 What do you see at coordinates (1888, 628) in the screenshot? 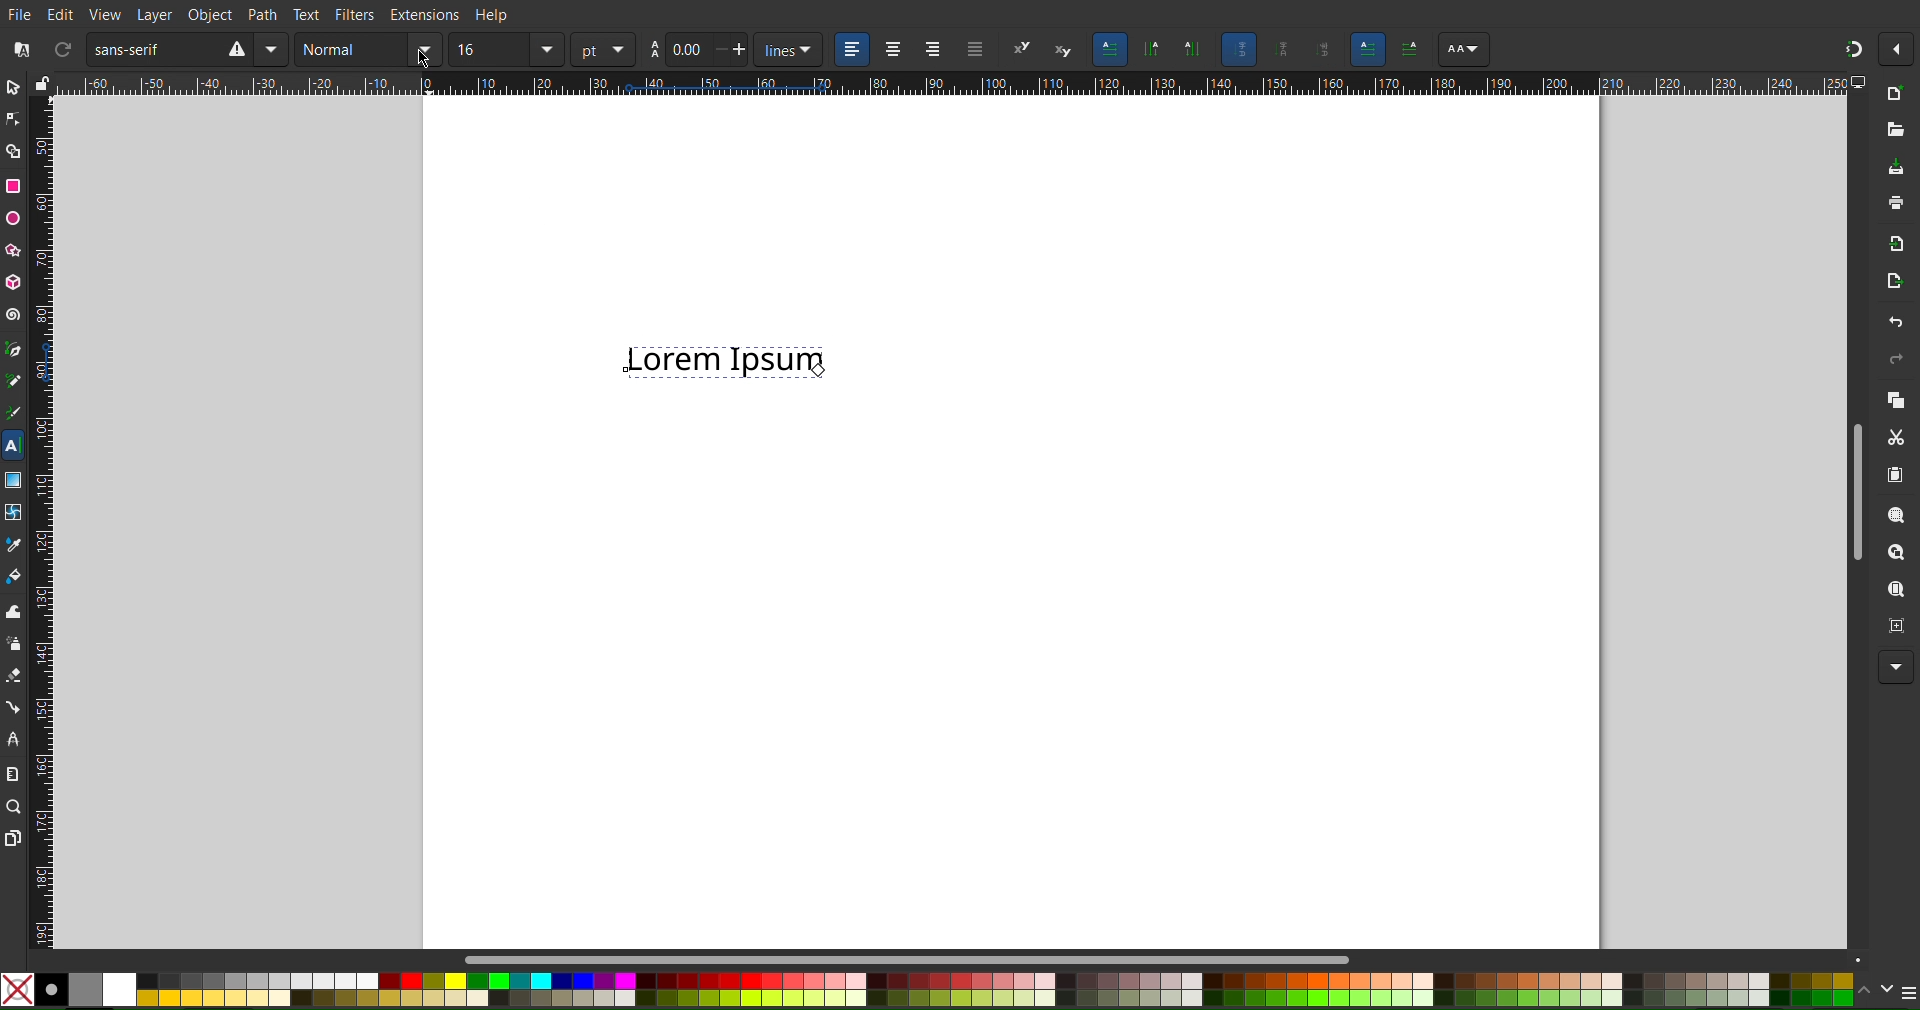
I see `Zoom Centre Page` at bounding box center [1888, 628].